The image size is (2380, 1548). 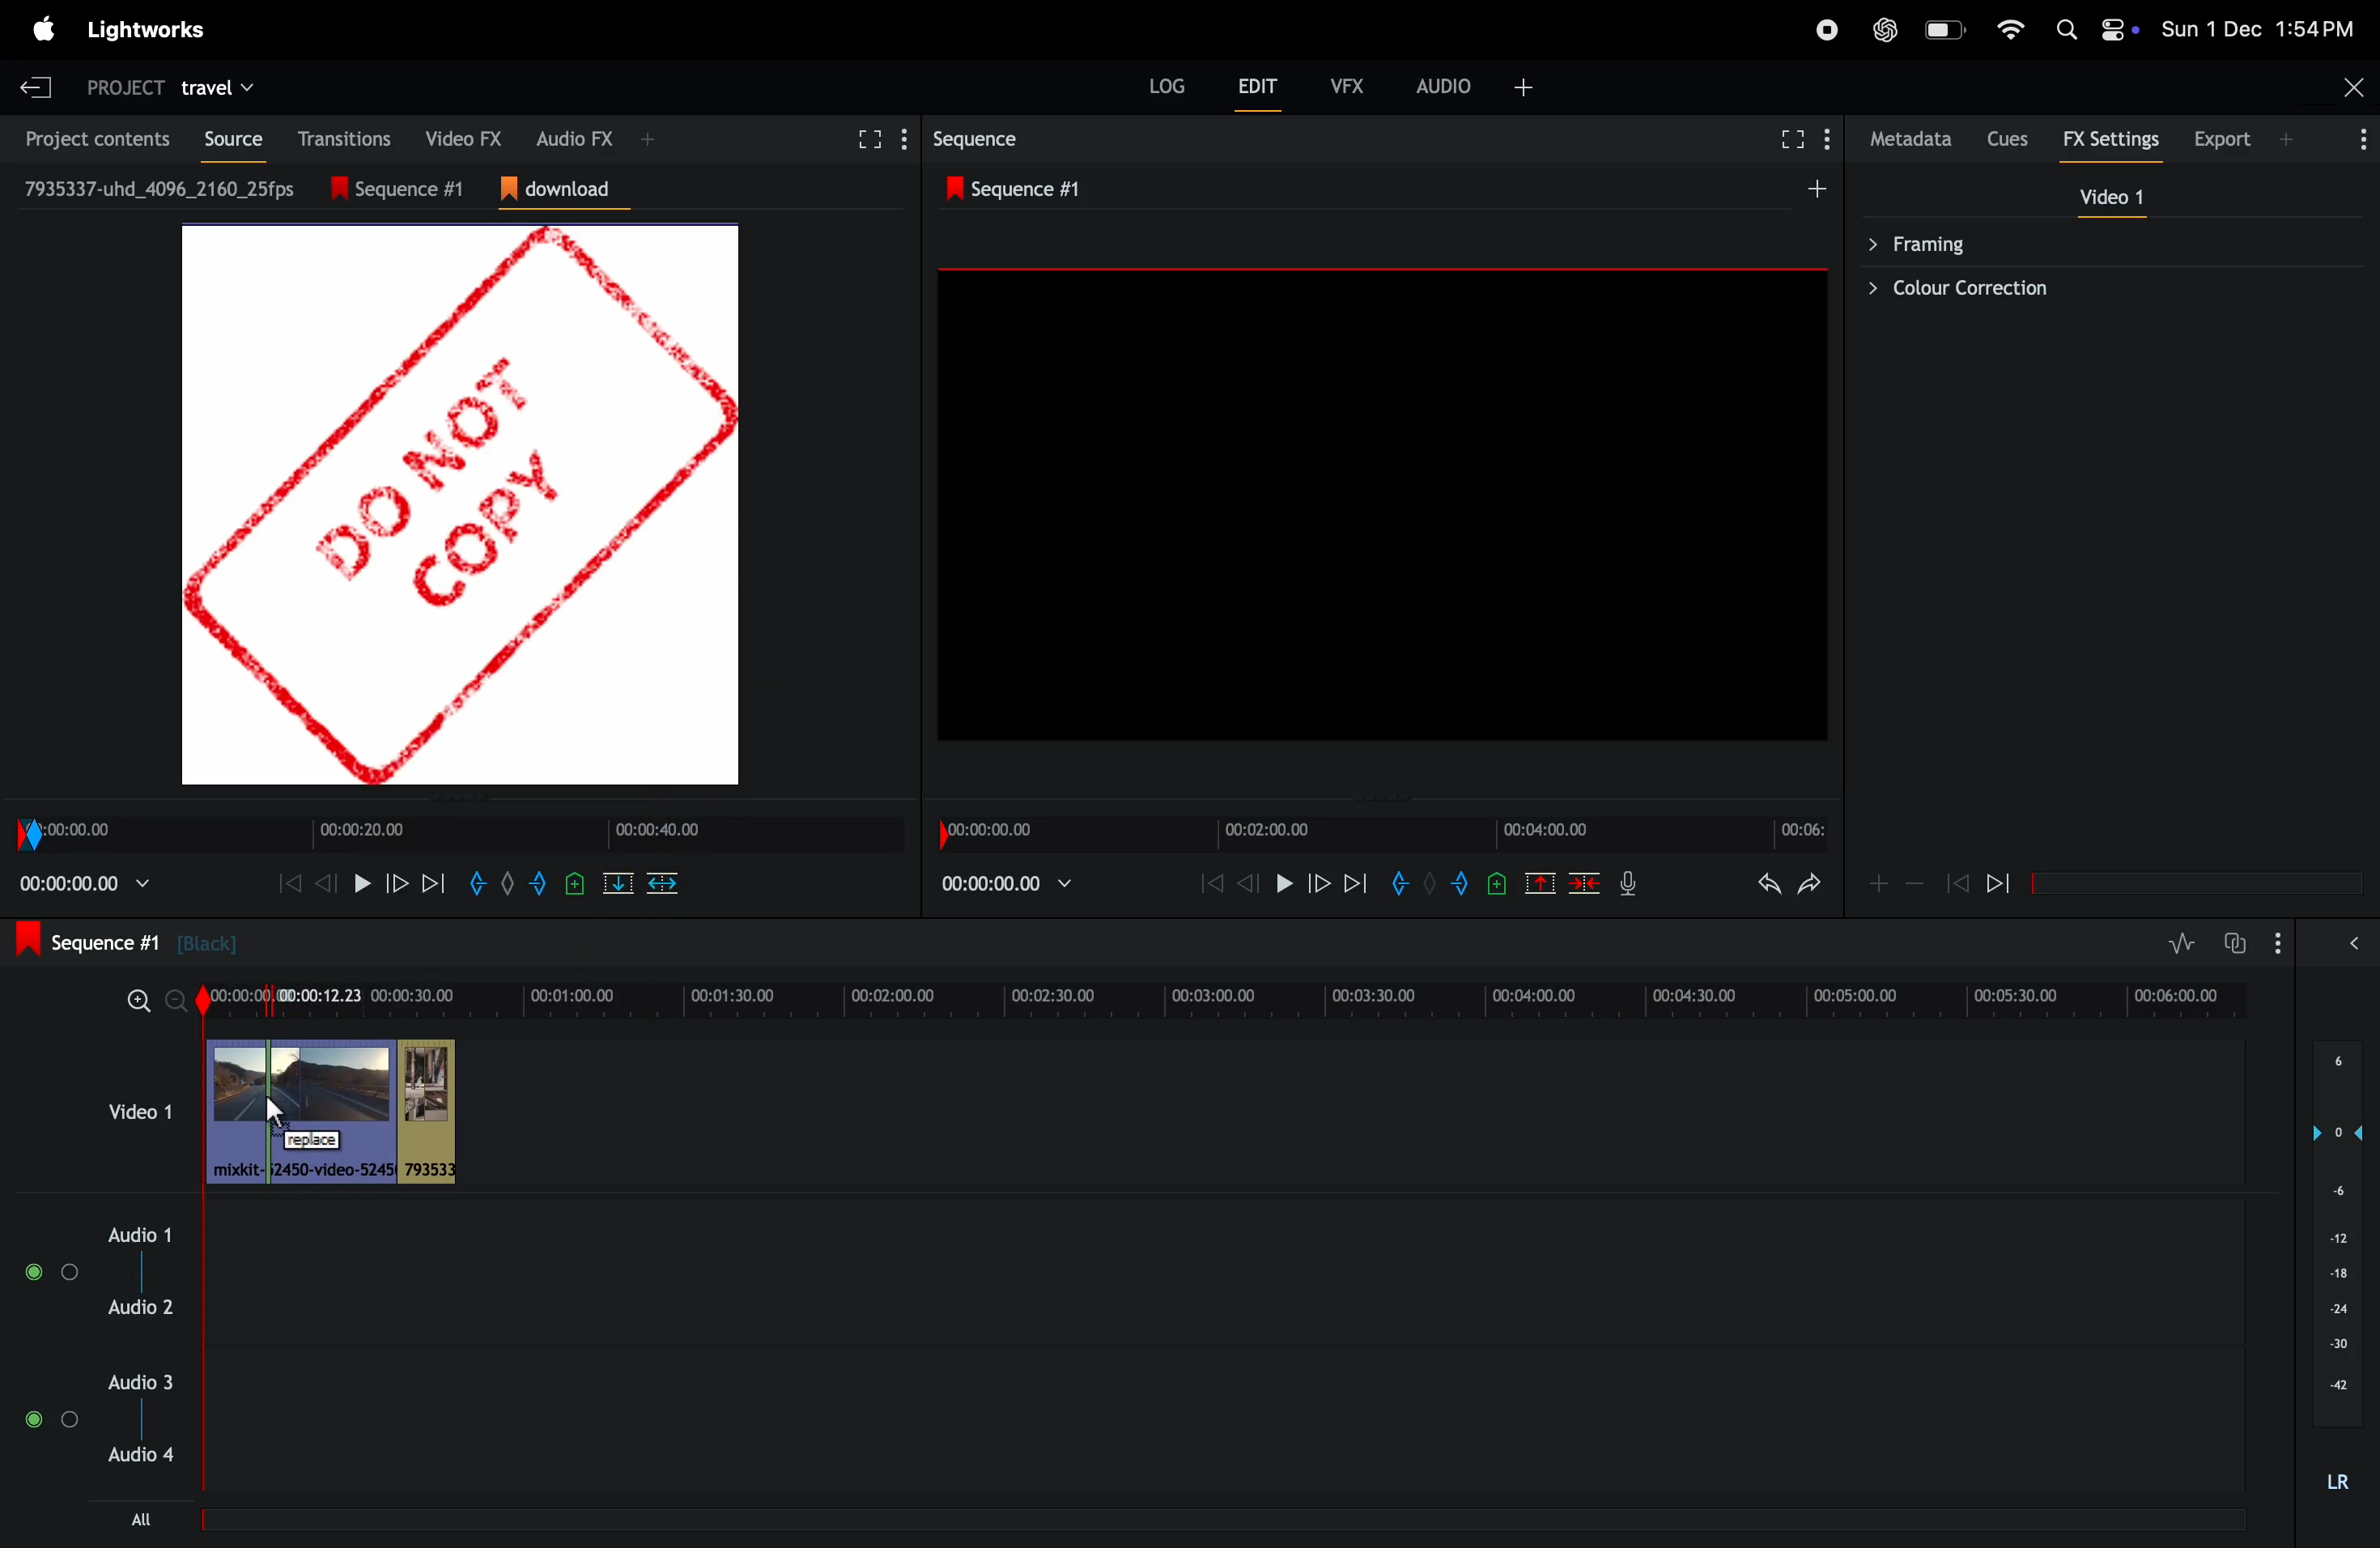 What do you see at coordinates (1257, 85) in the screenshot?
I see `edit` at bounding box center [1257, 85].